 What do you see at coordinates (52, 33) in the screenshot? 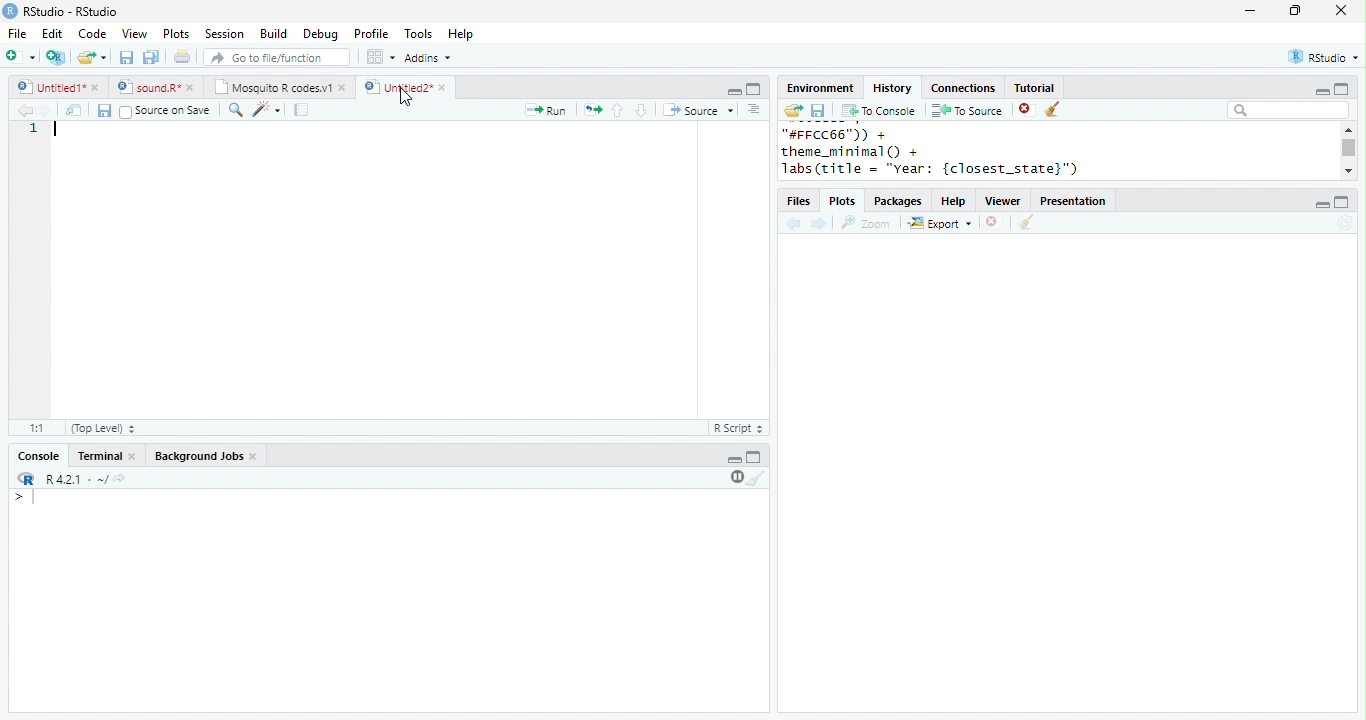
I see `Edit` at bounding box center [52, 33].